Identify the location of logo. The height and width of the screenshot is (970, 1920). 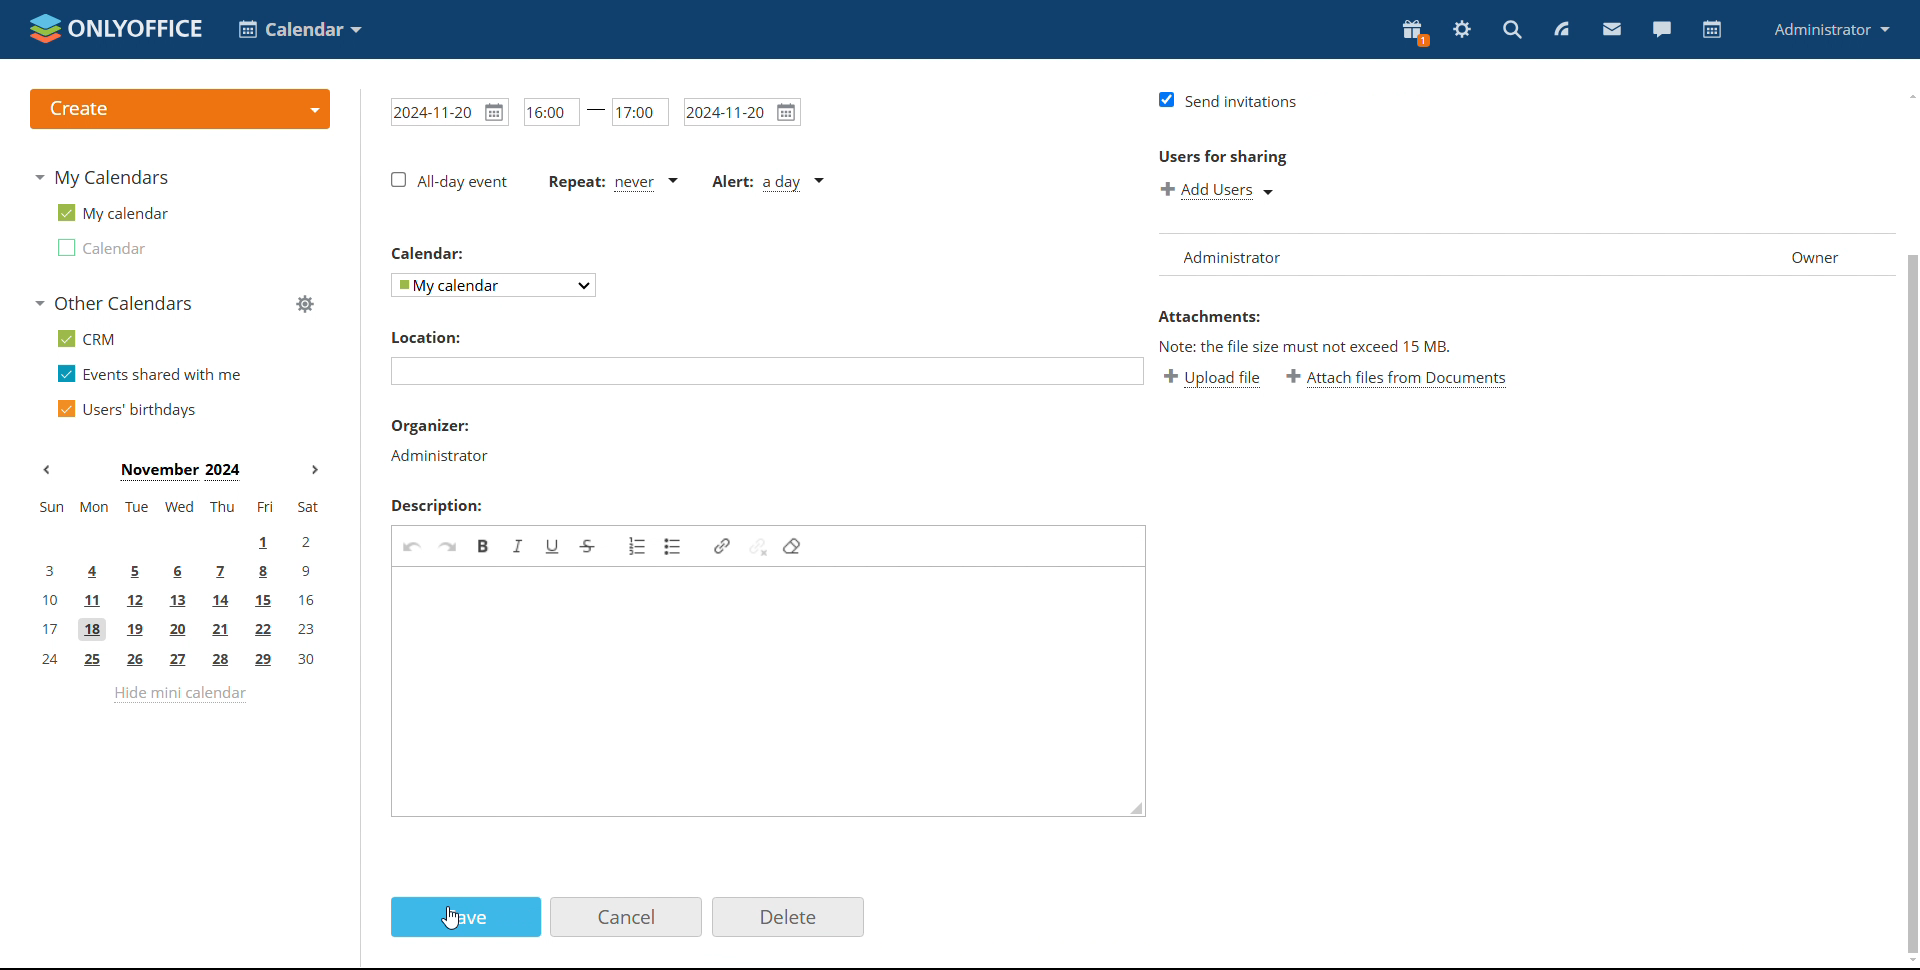
(113, 28).